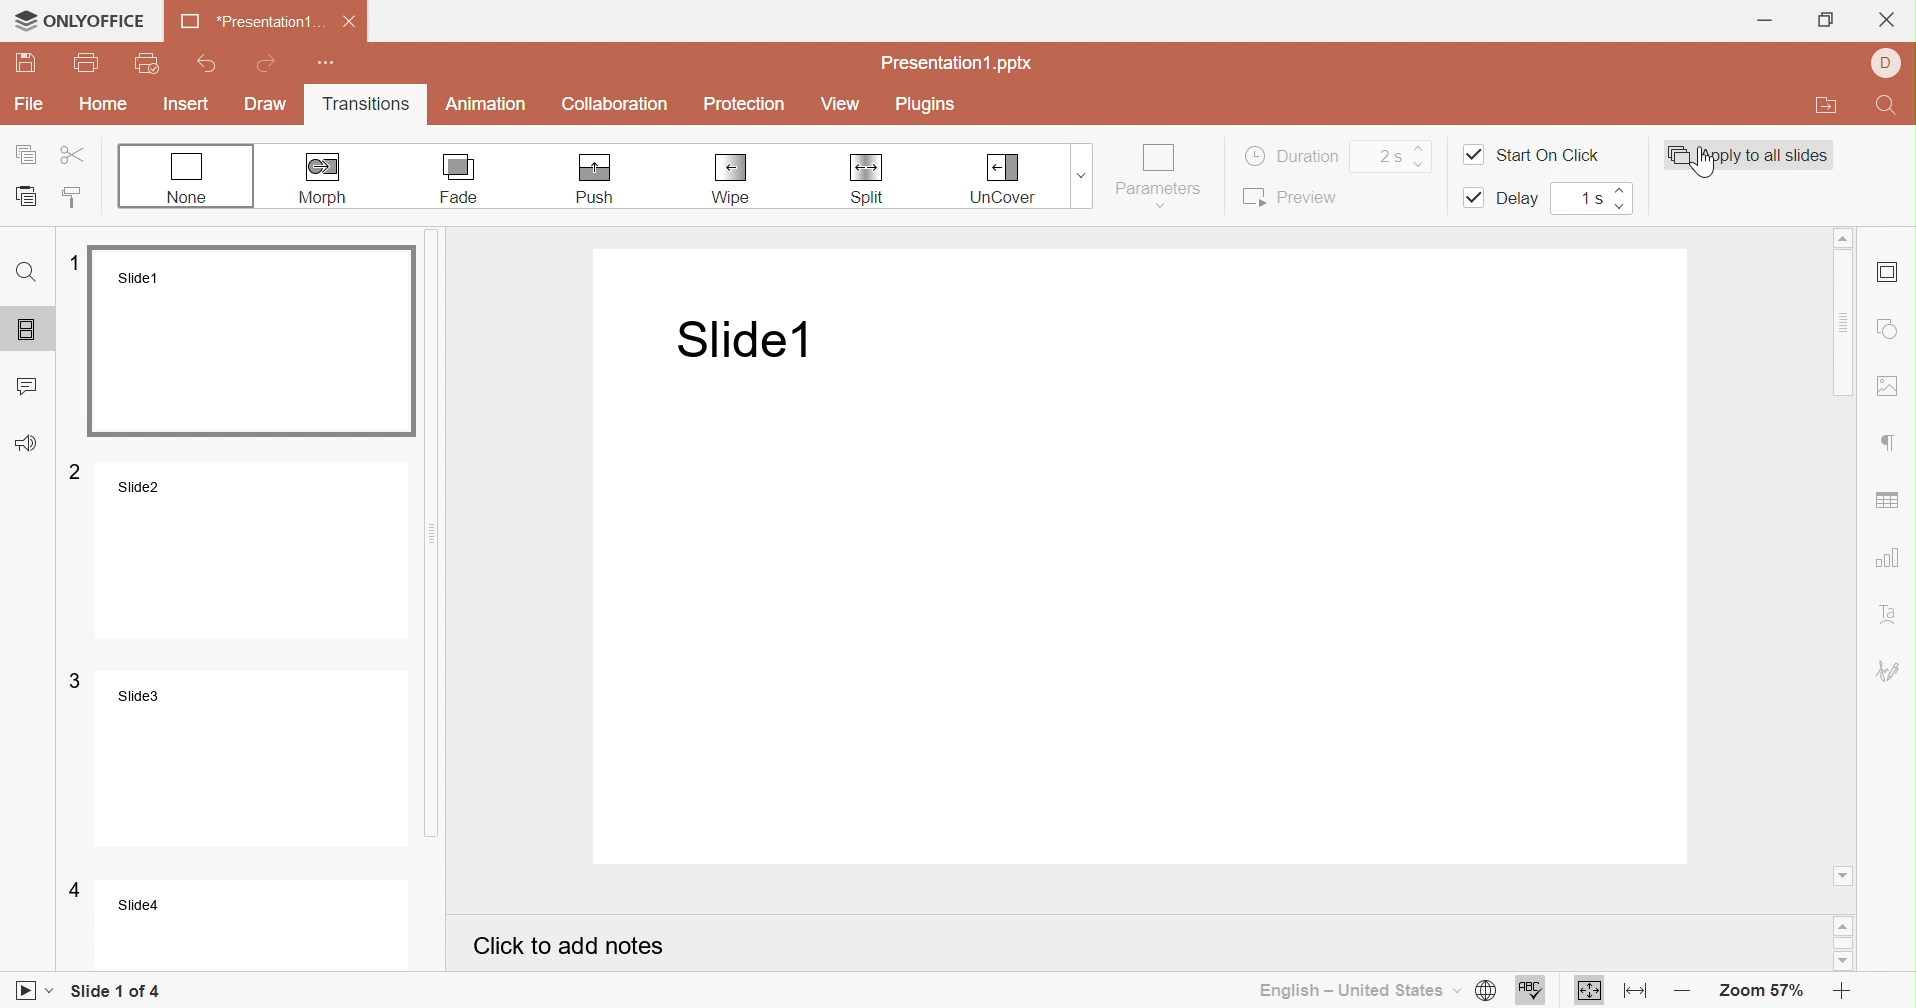 This screenshot has height=1008, width=1916. Describe the element at coordinates (1489, 993) in the screenshot. I see `Set document language` at that location.